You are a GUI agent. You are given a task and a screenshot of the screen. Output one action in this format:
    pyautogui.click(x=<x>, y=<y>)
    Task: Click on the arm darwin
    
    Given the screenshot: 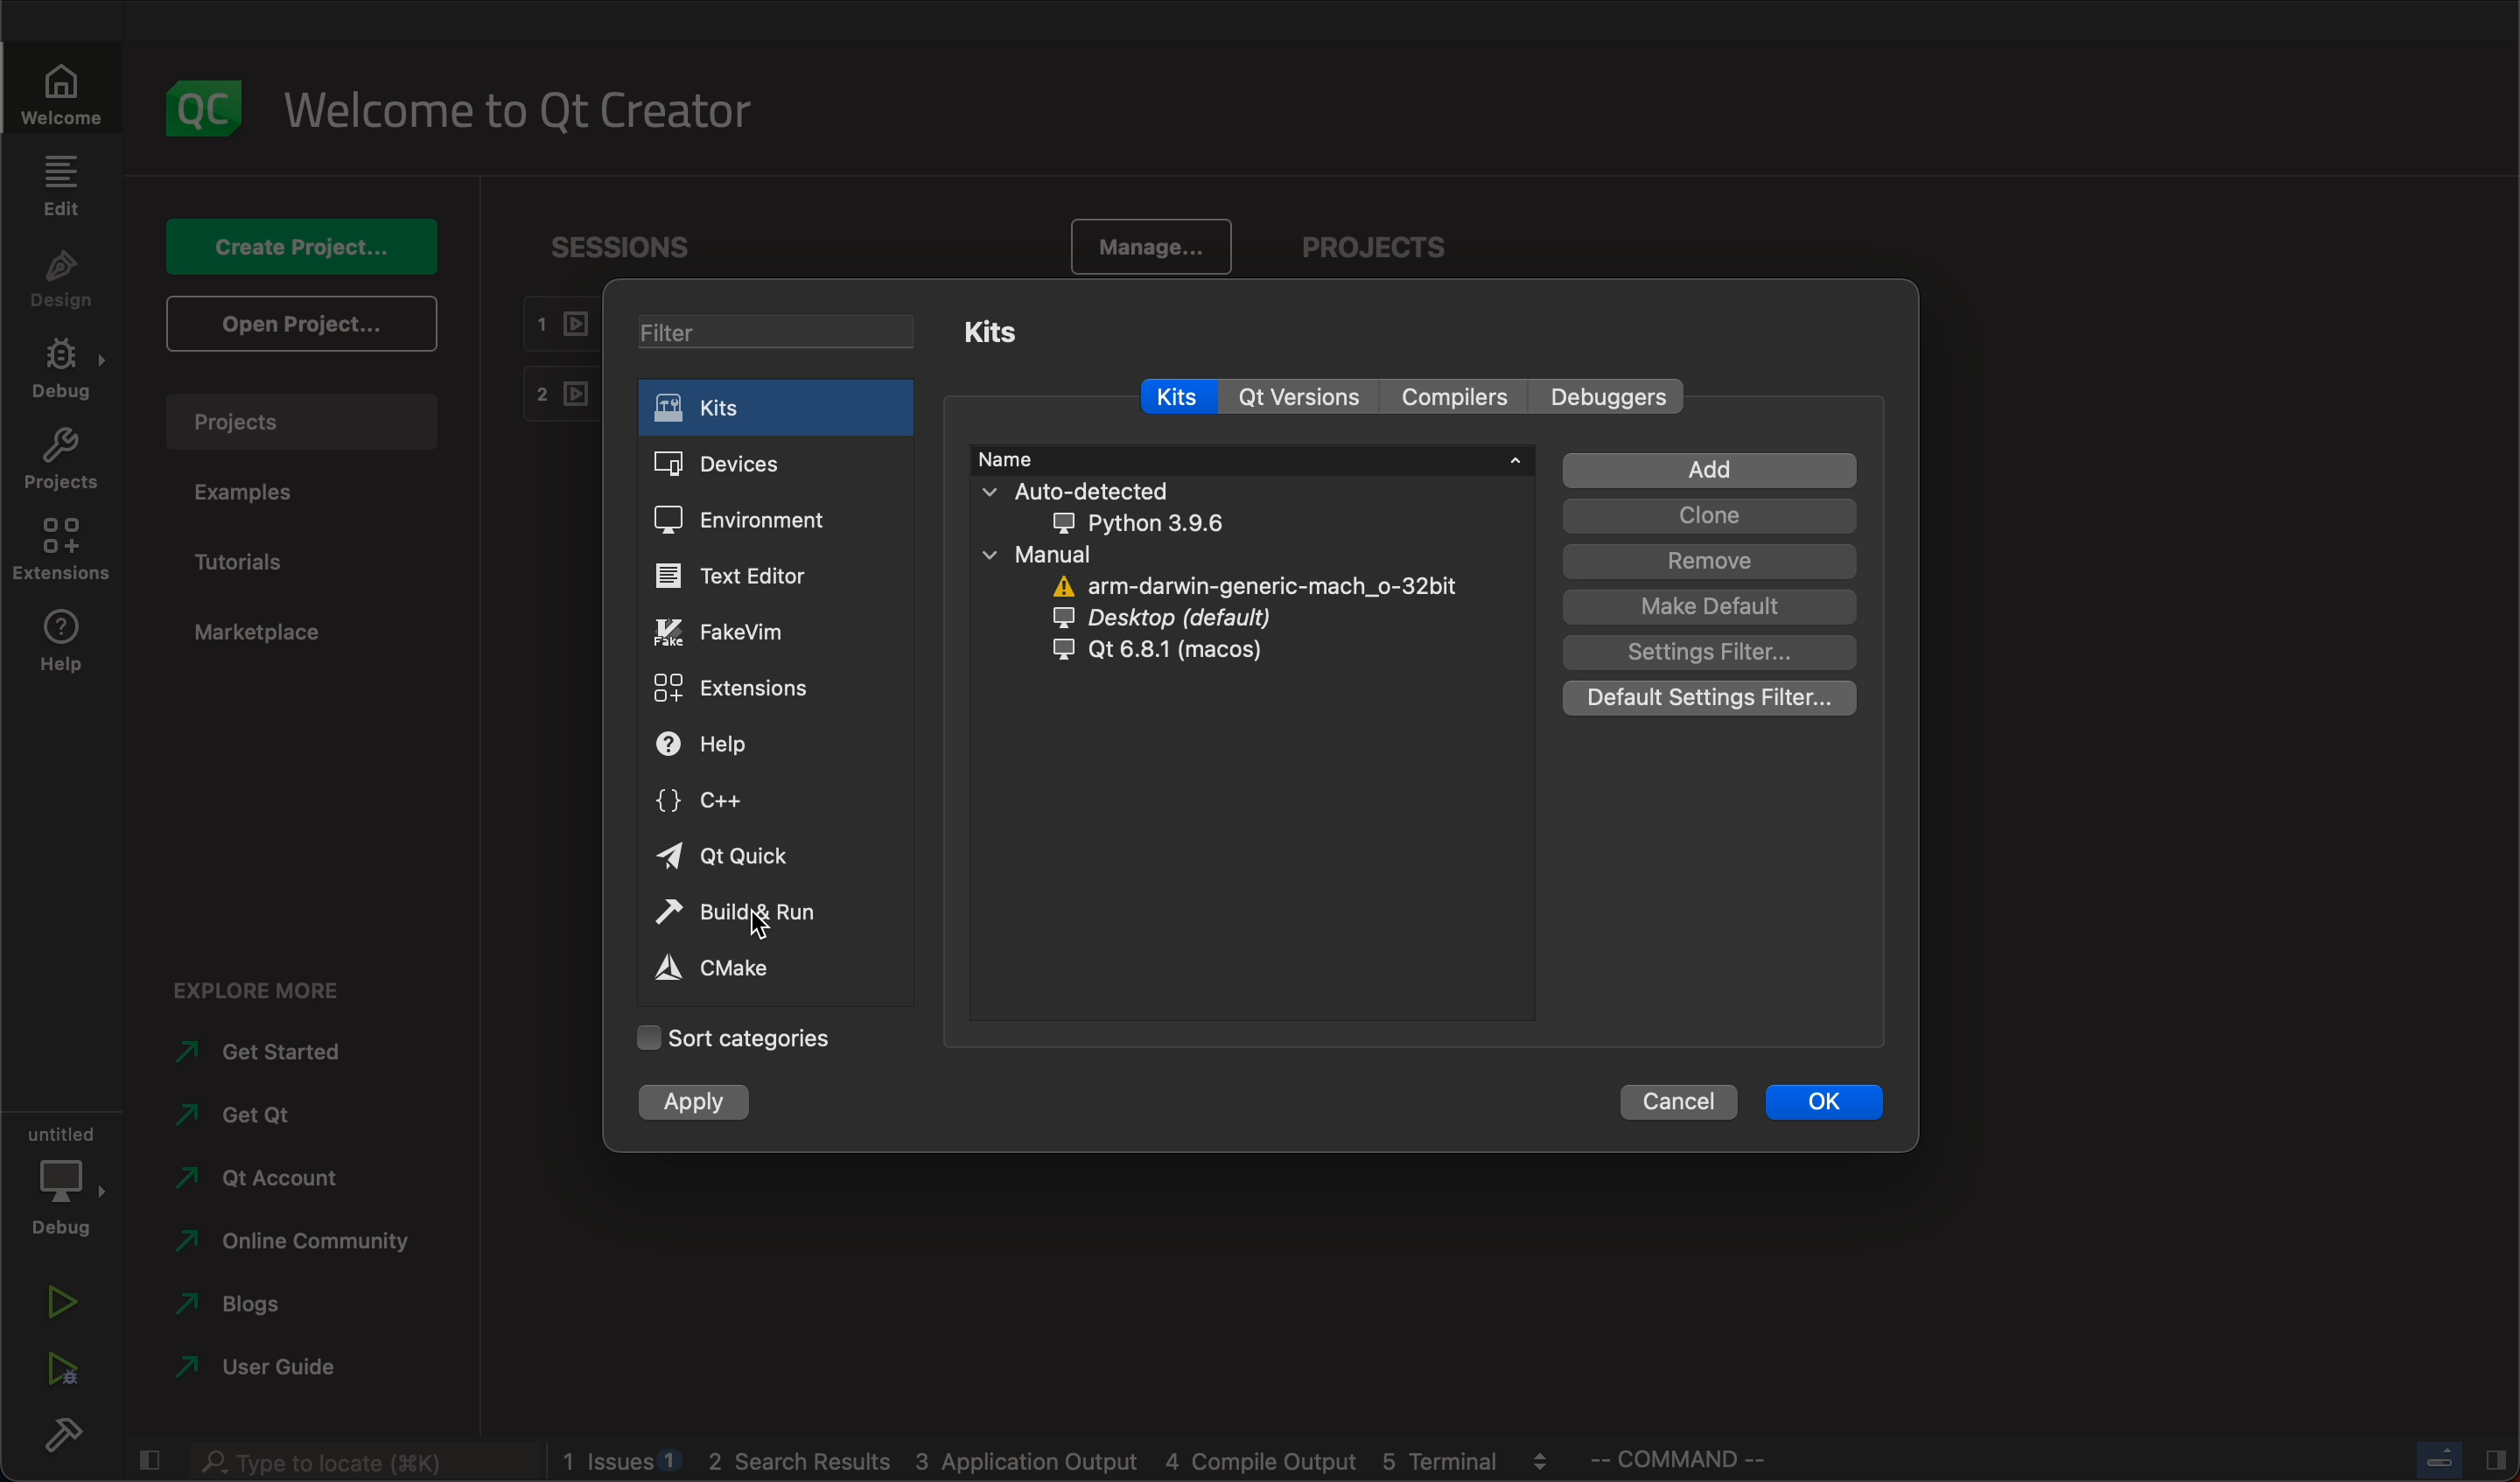 What is the action you would take?
    pyautogui.click(x=1255, y=586)
    